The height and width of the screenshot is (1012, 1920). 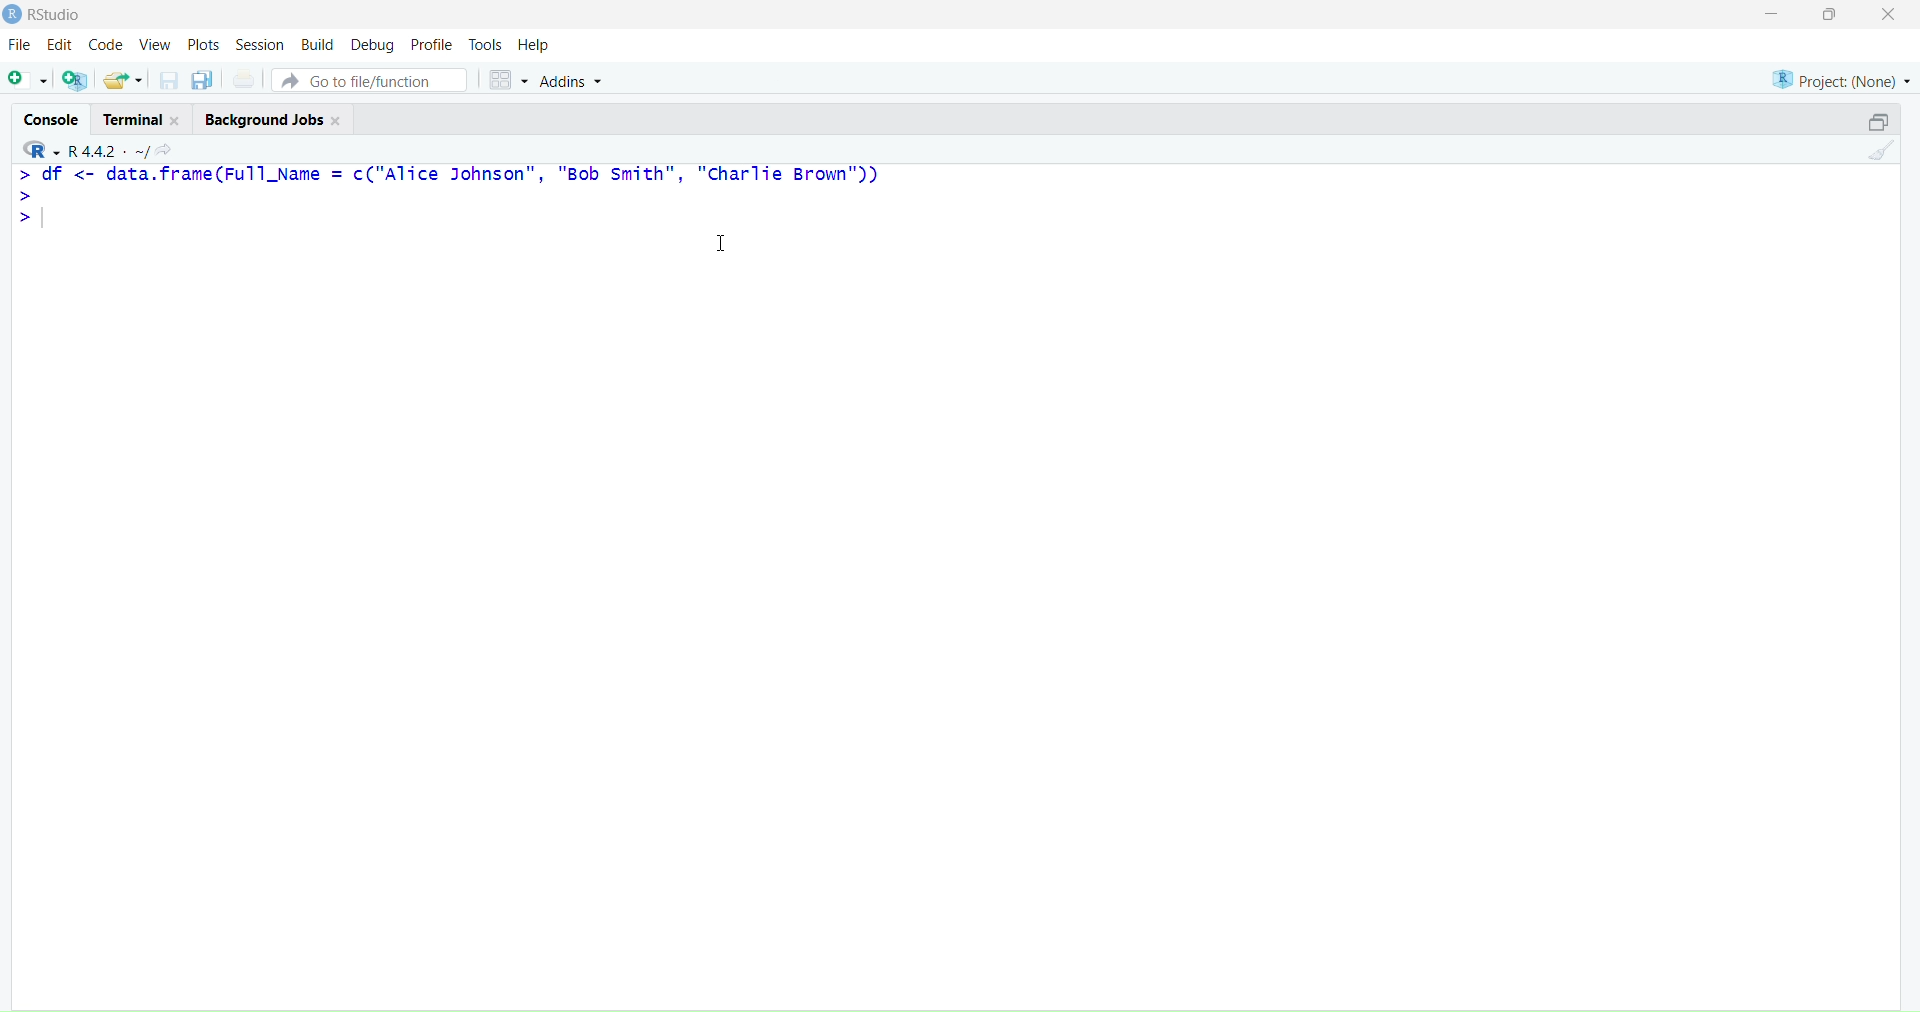 What do you see at coordinates (143, 116) in the screenshot?
I see `Terminal` at bounding box center [143, 116].